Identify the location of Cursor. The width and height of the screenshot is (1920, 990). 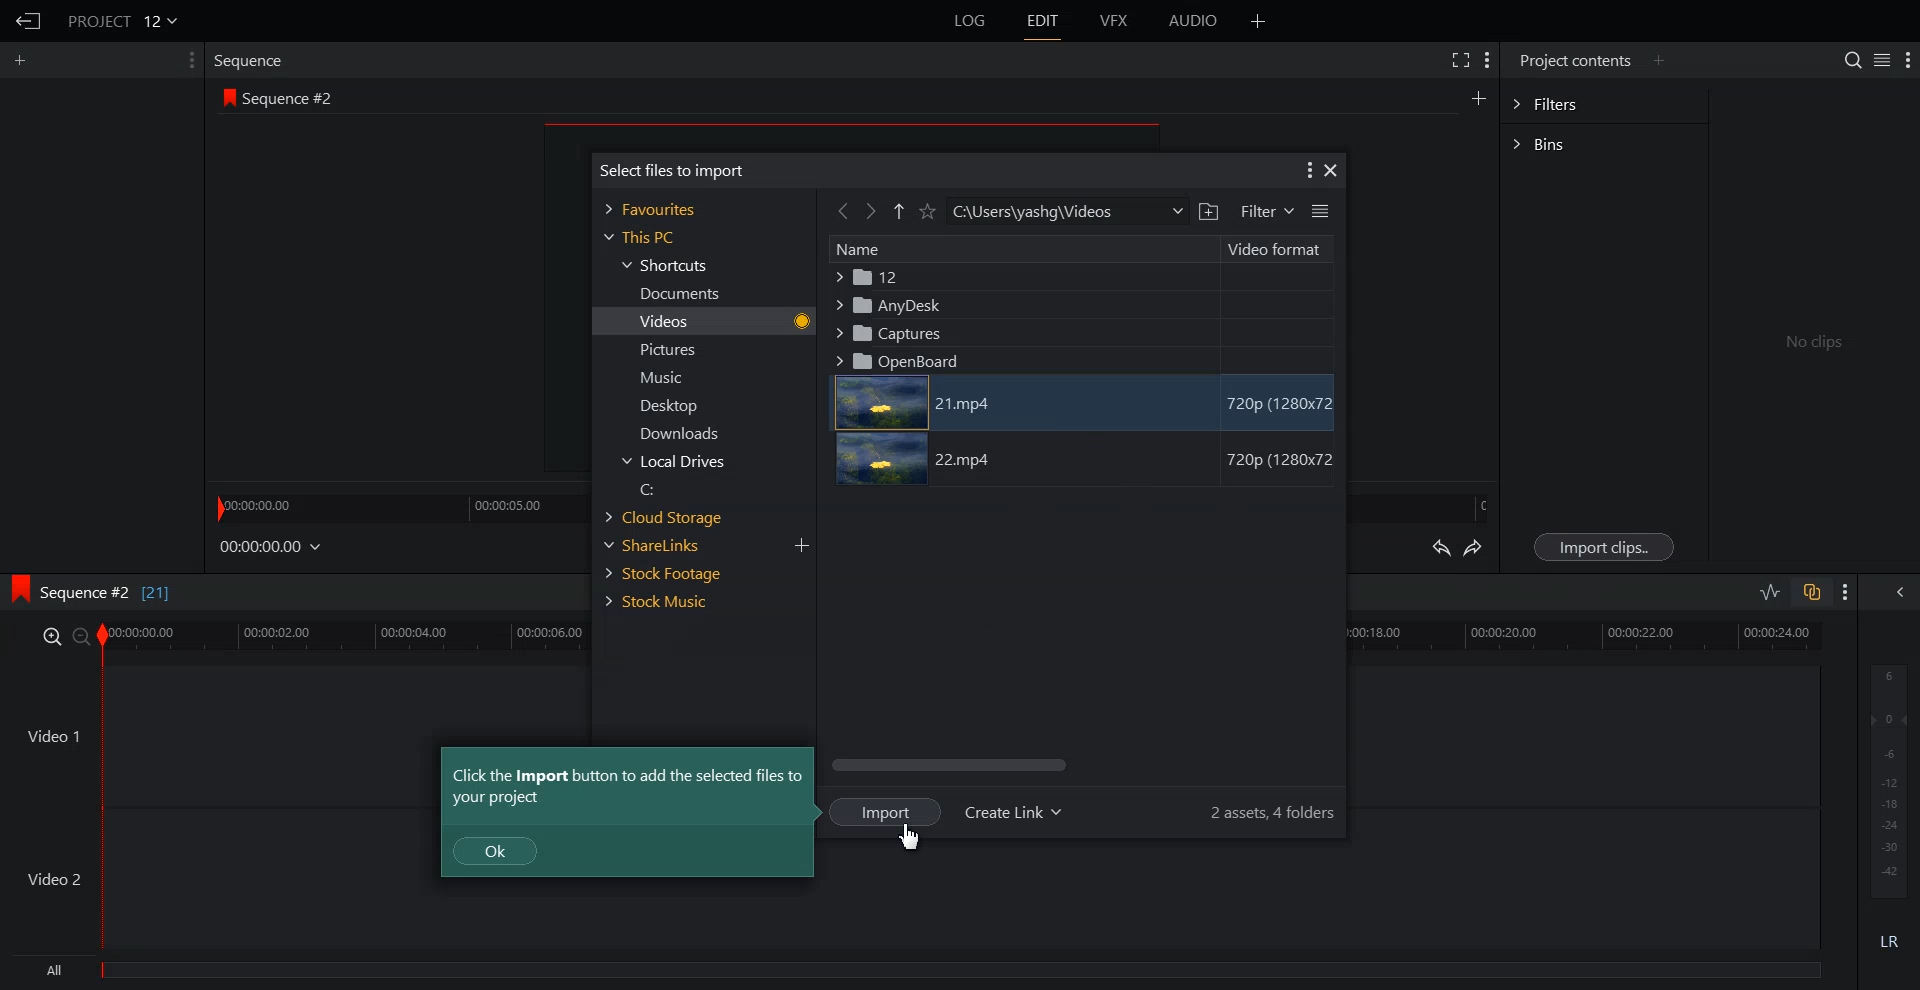
(911, 835).